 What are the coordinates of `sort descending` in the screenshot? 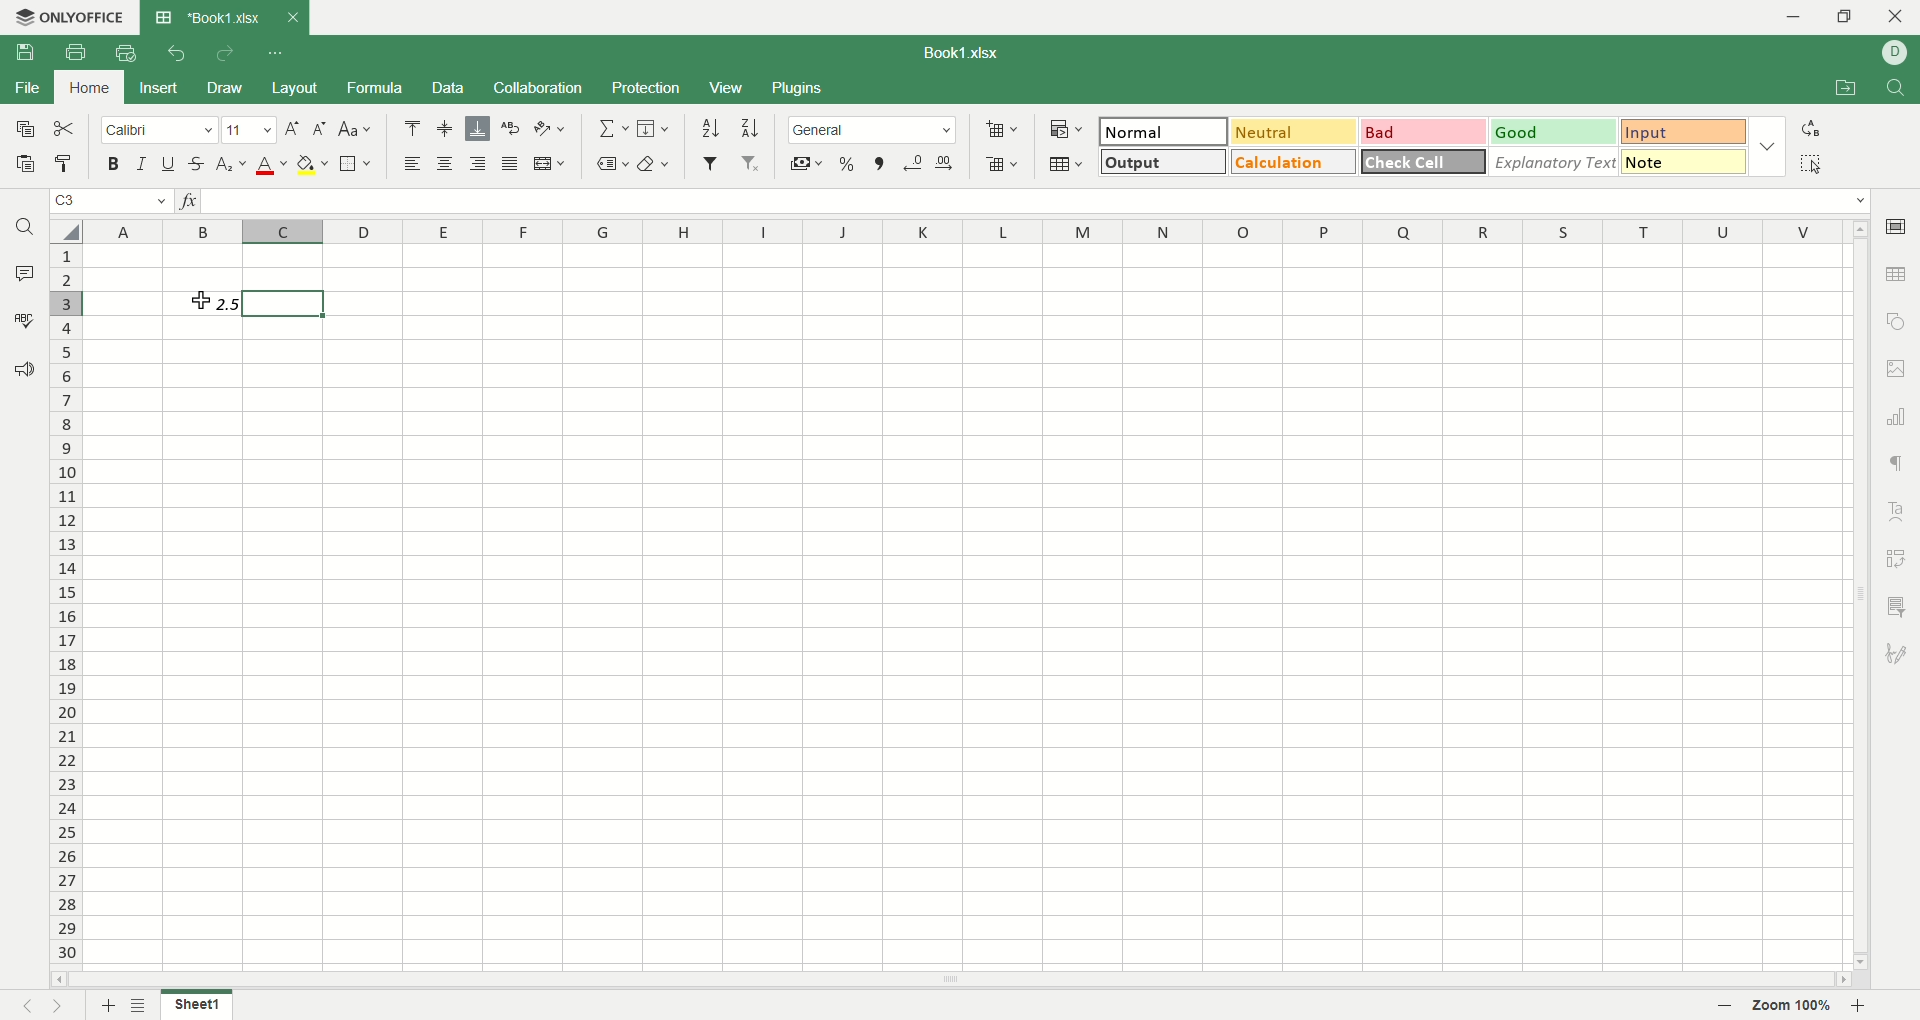 It's located at (748, 127).